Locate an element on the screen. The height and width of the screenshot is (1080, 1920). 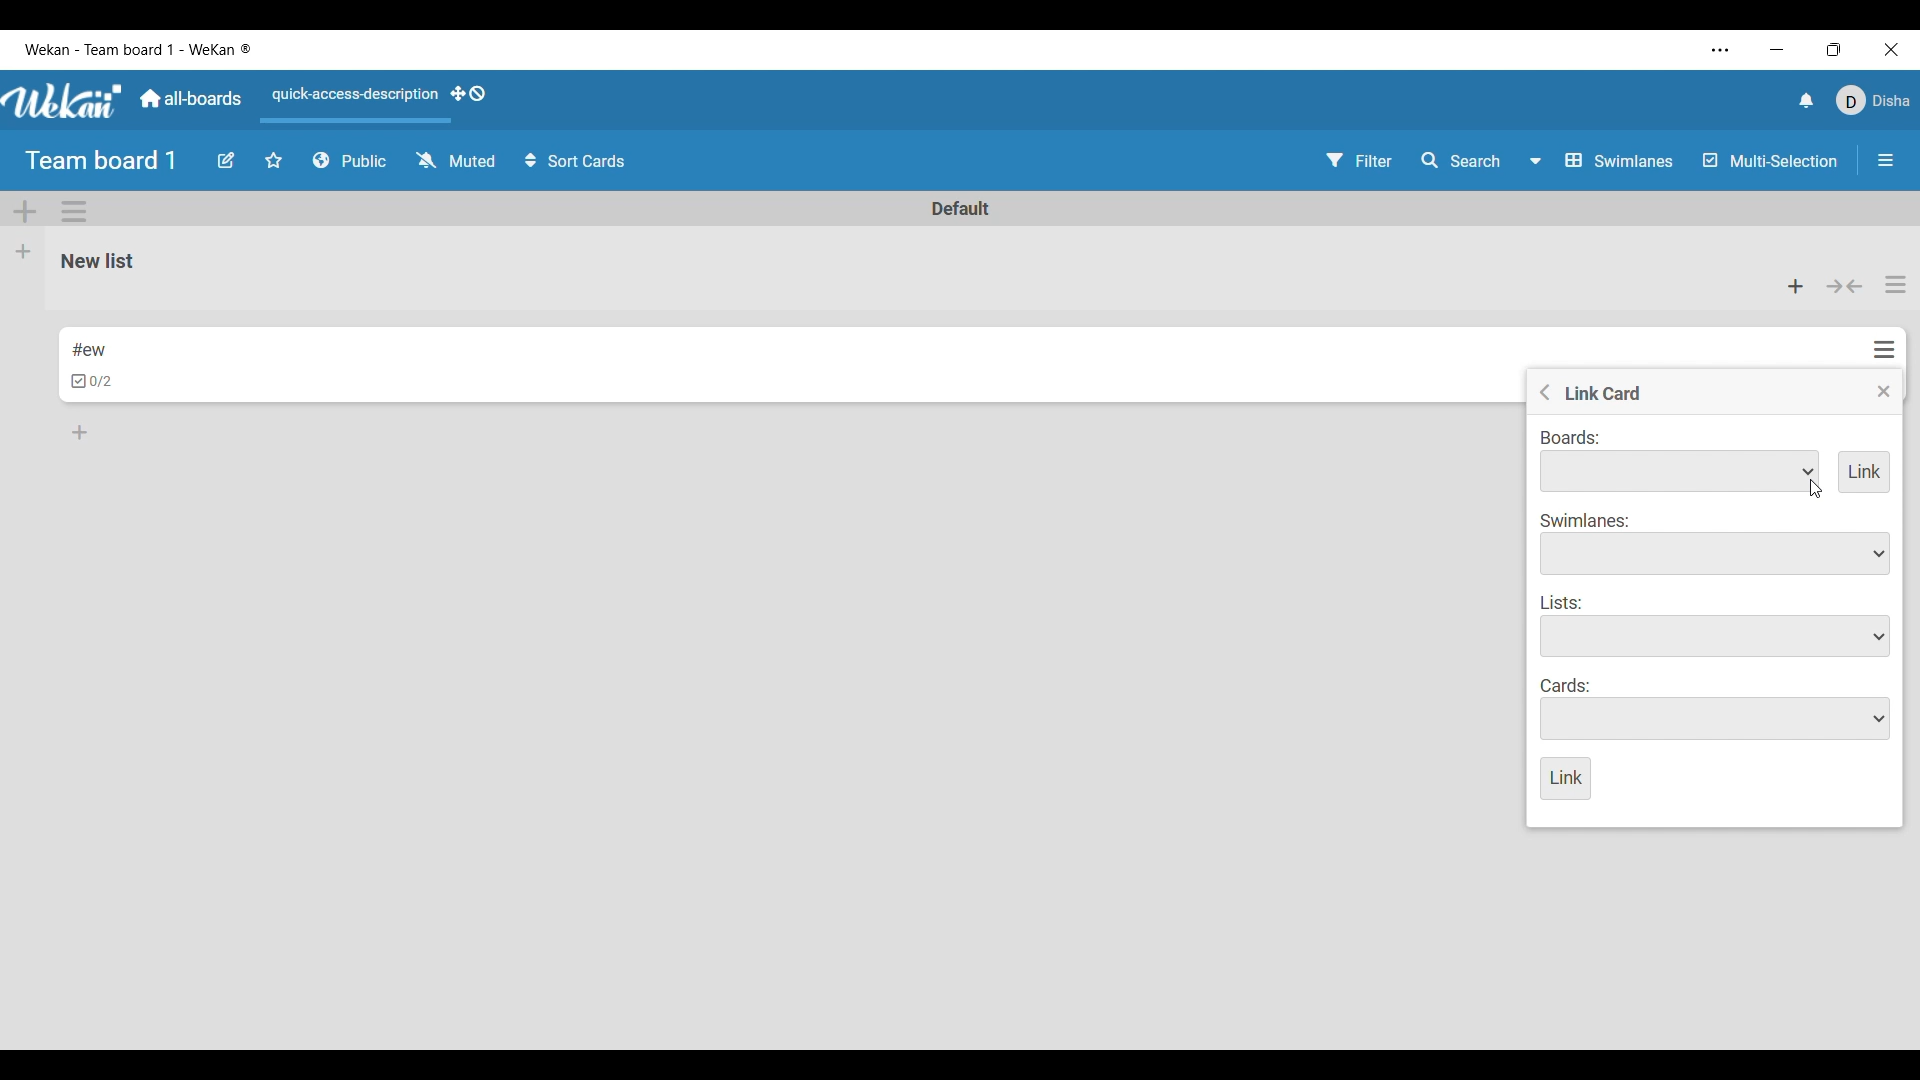
cursor is located at coordinates (1815, 492).